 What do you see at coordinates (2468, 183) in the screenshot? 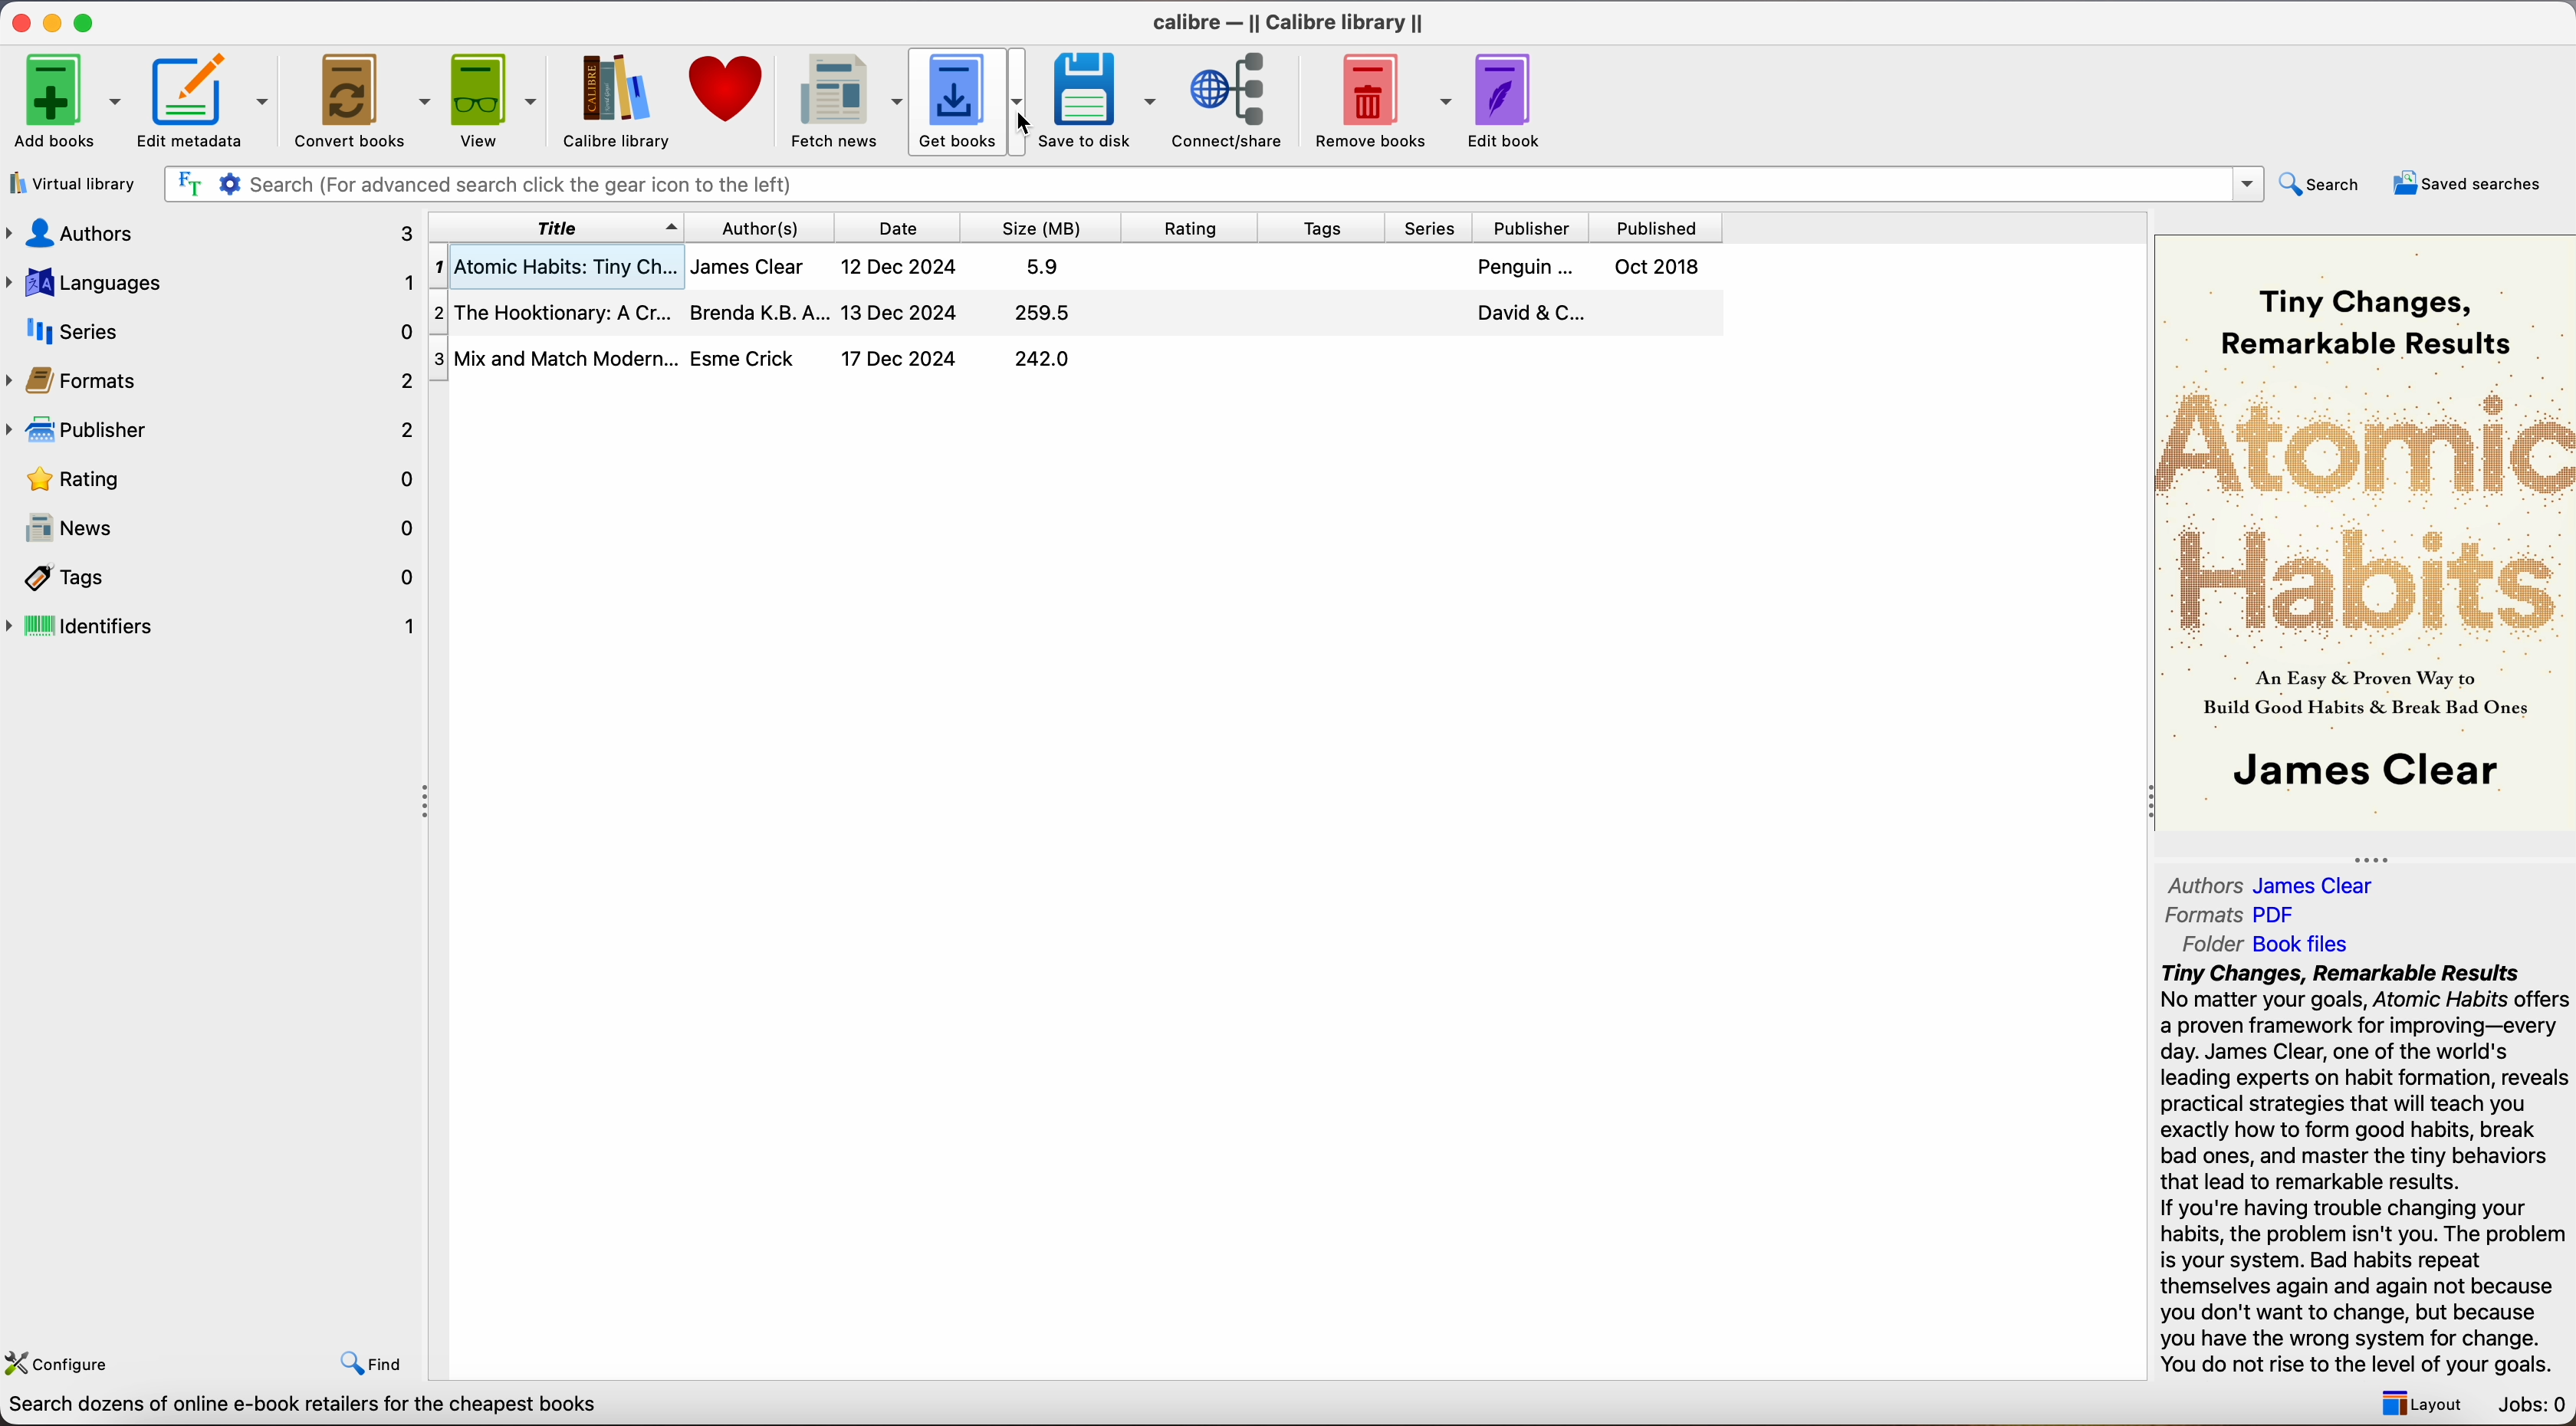
I see `saved searches` at bounding box center [2468, 183].